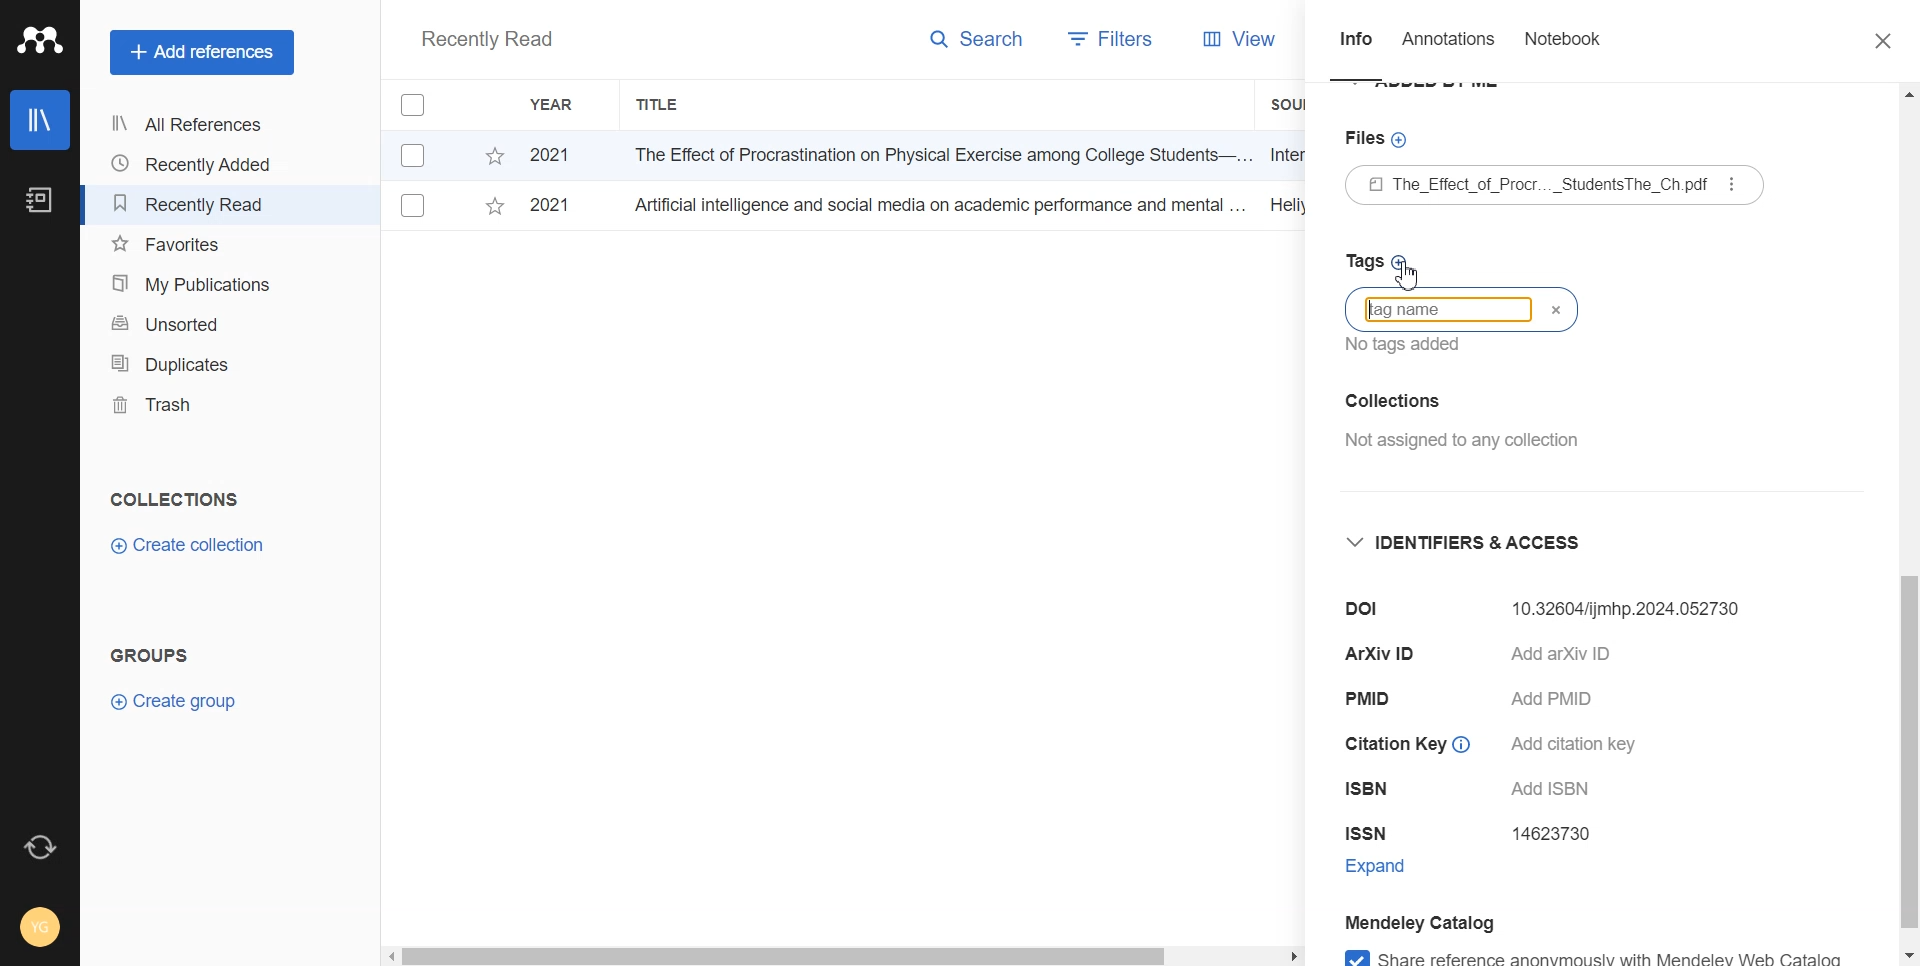 This screenshot has height=966, width=1920. I want to click on Search, so click(978, 43).